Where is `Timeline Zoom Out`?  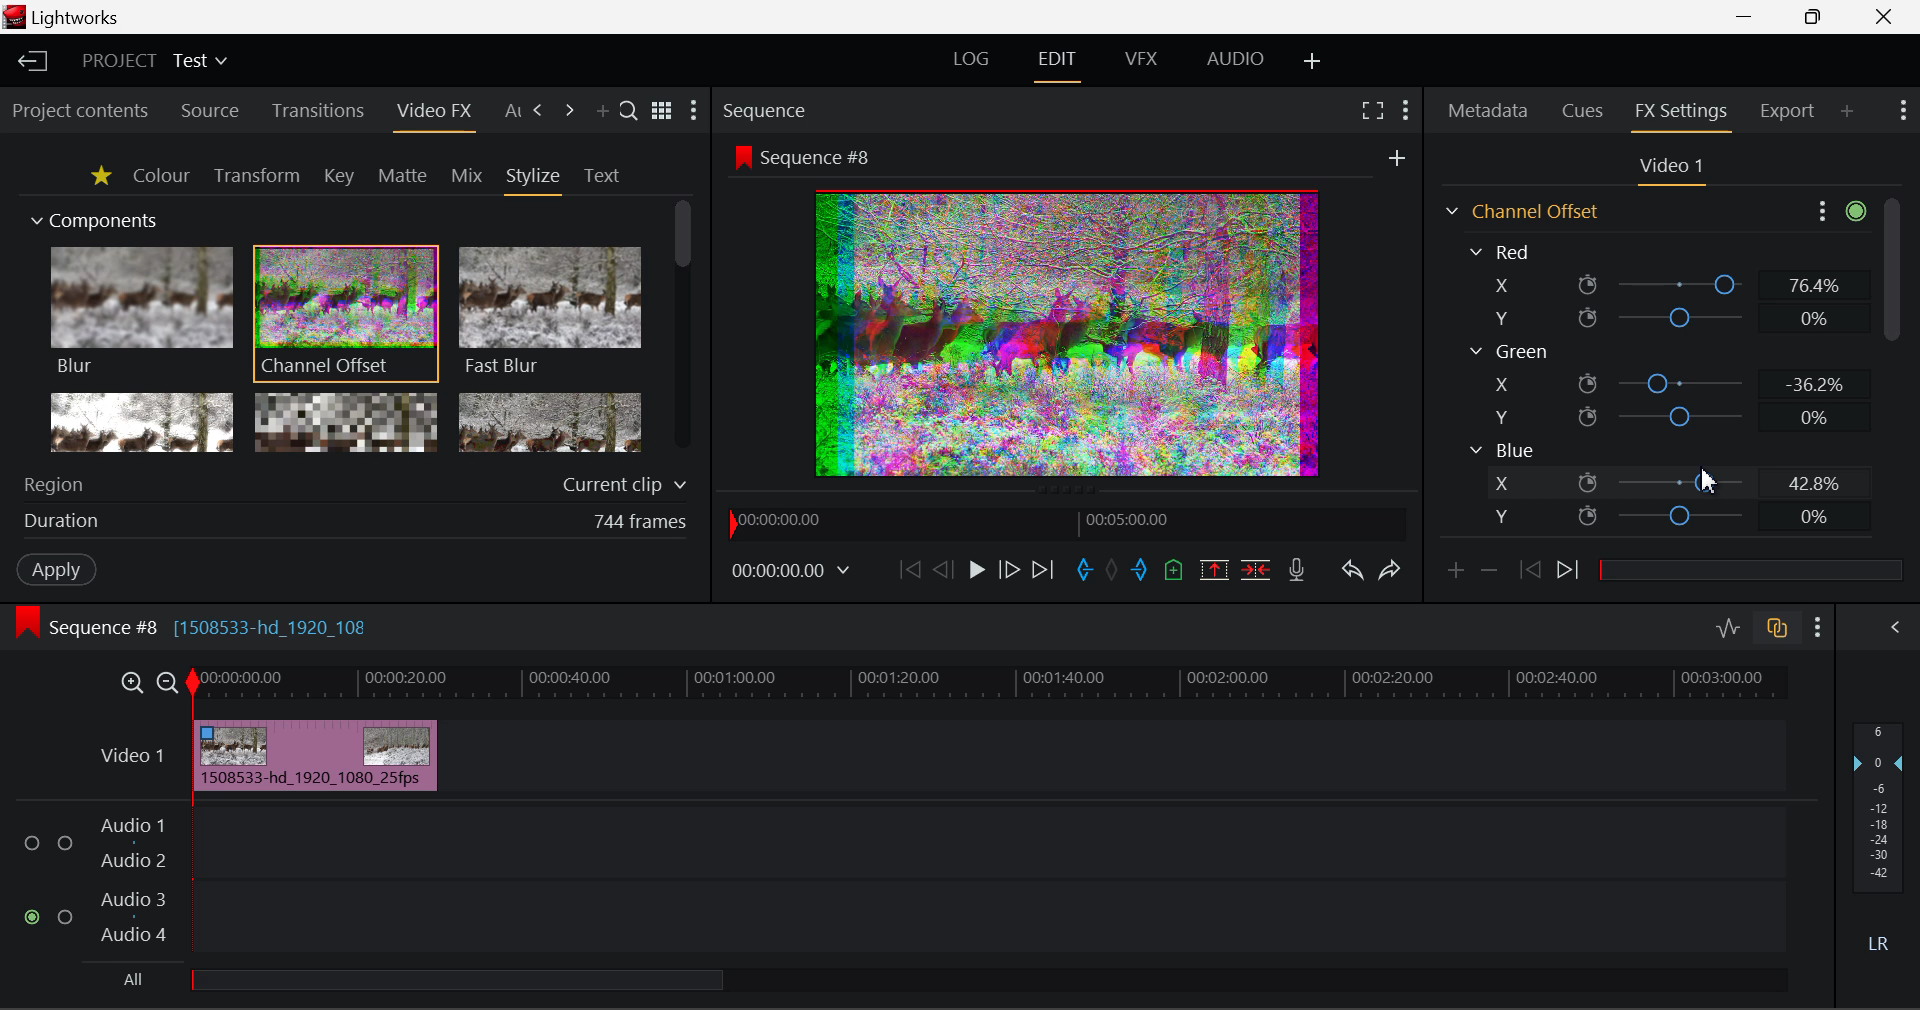
Timeline Zoom Out is located at coordinates (170, 685).